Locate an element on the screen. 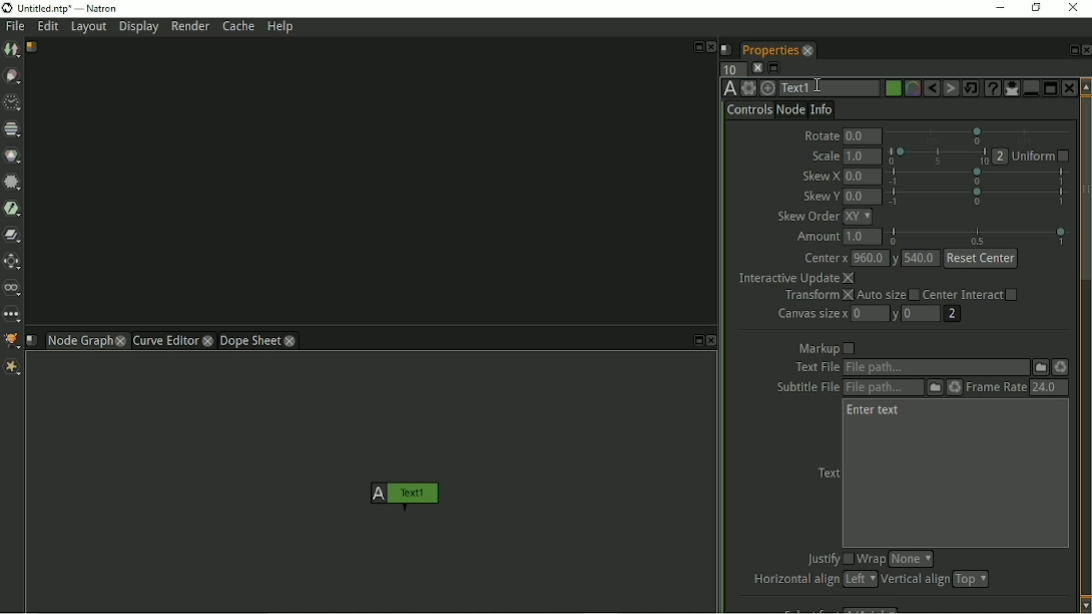  Color is located at coordinates (13, 155).